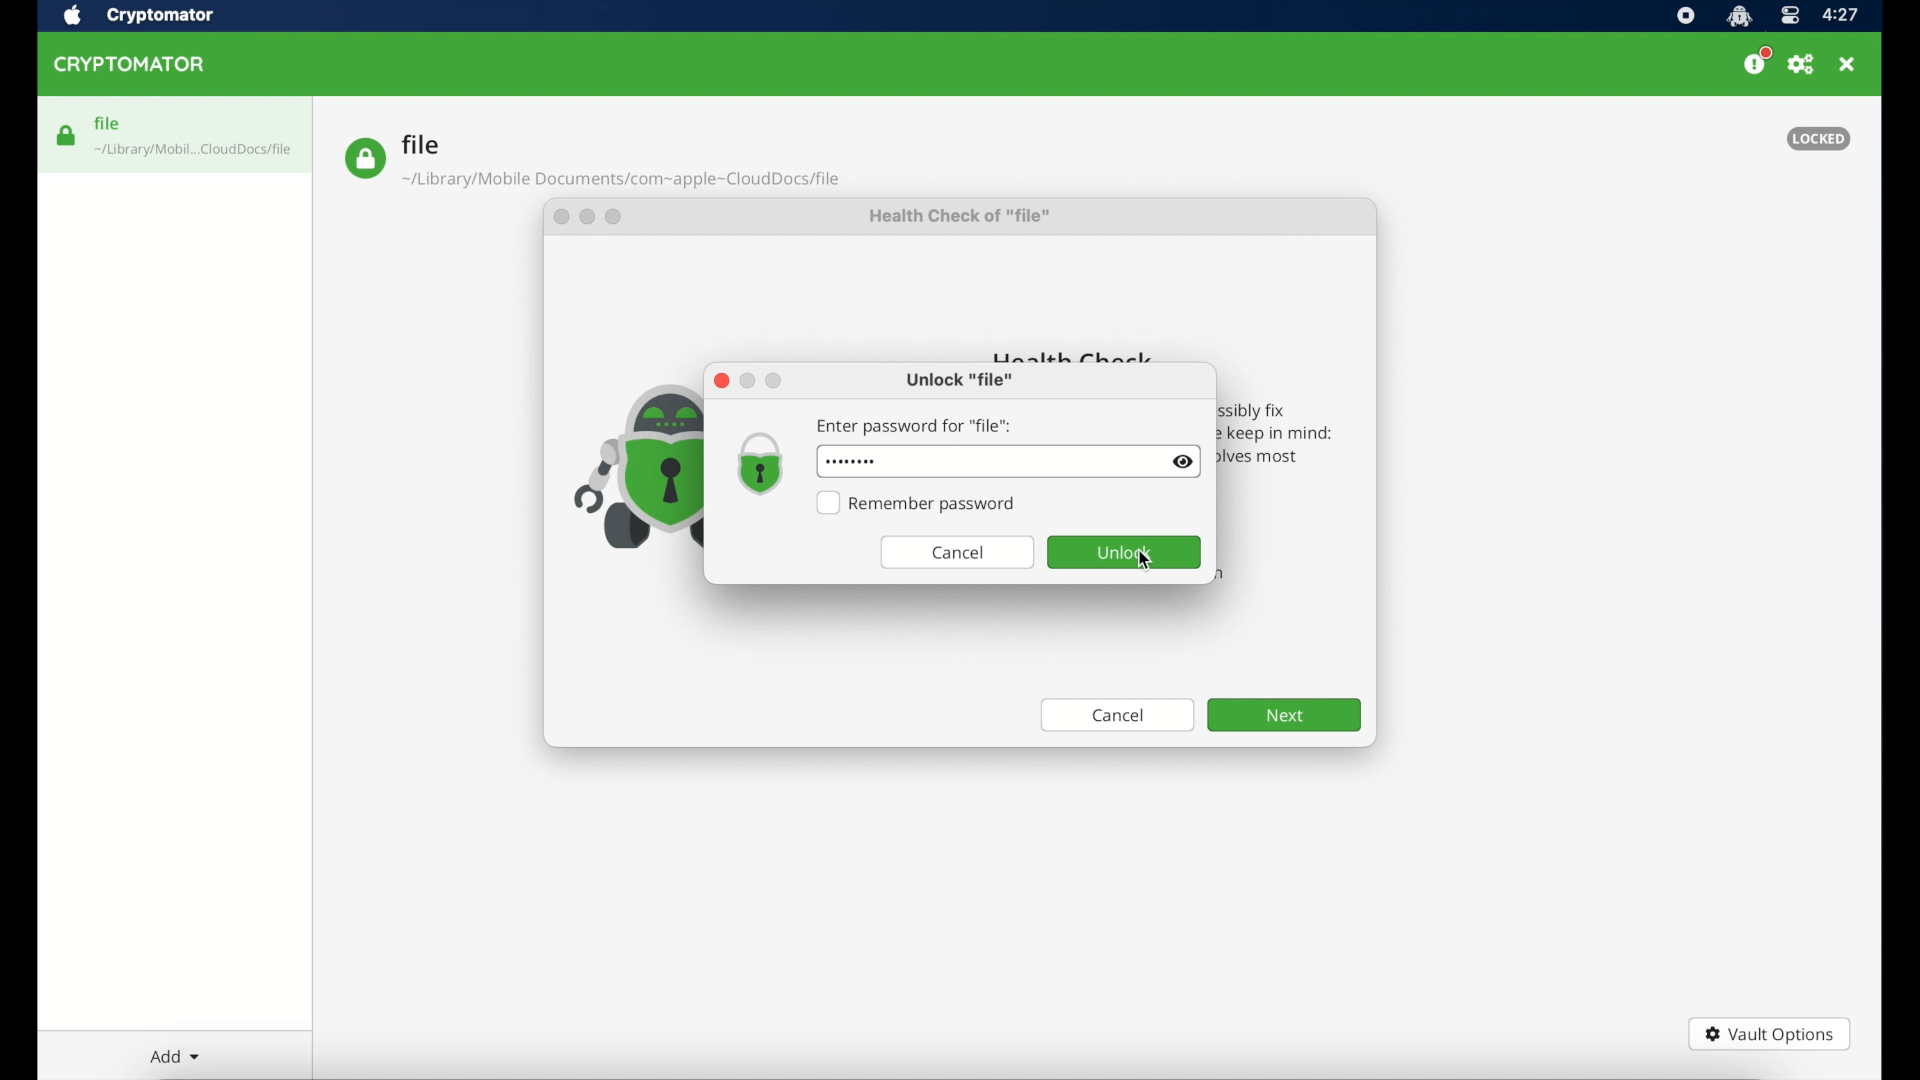 The image size is (1920, 1080). Describe the element at coordinates (748, 380) in the screenshot. I see `minimize` at that location.